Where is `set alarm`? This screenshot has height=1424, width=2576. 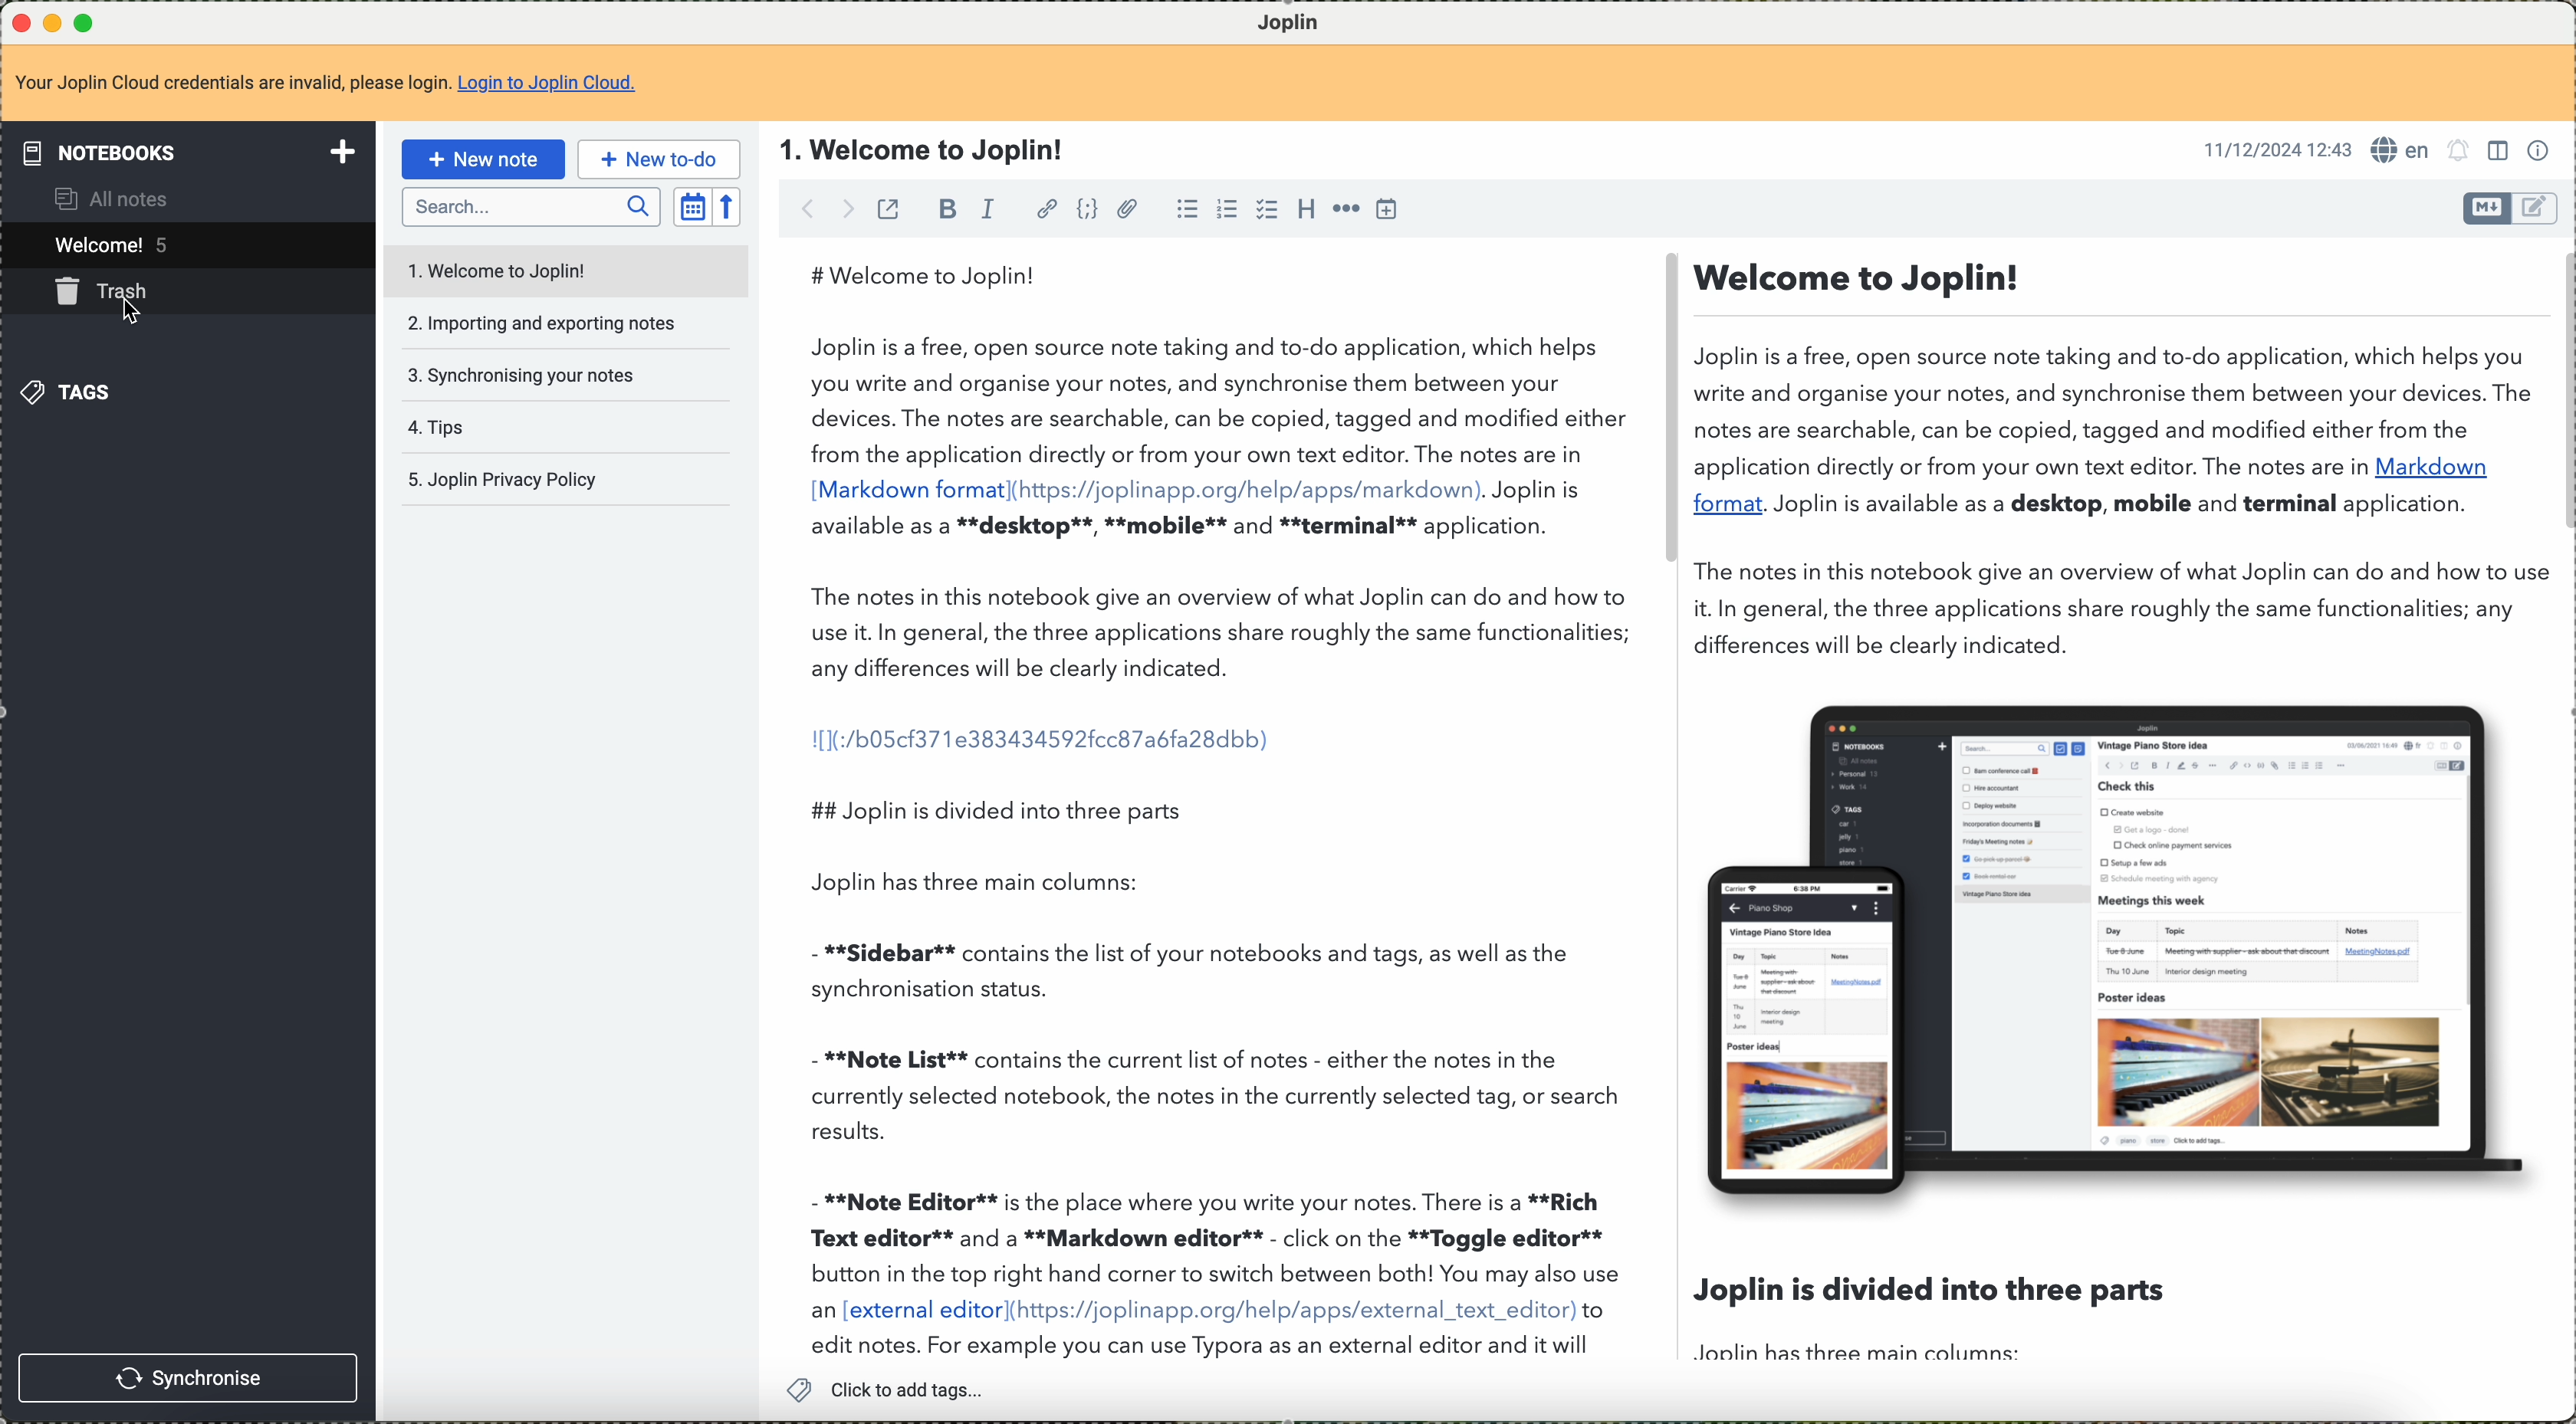 set alarm is located at coordinates (2462, 154).